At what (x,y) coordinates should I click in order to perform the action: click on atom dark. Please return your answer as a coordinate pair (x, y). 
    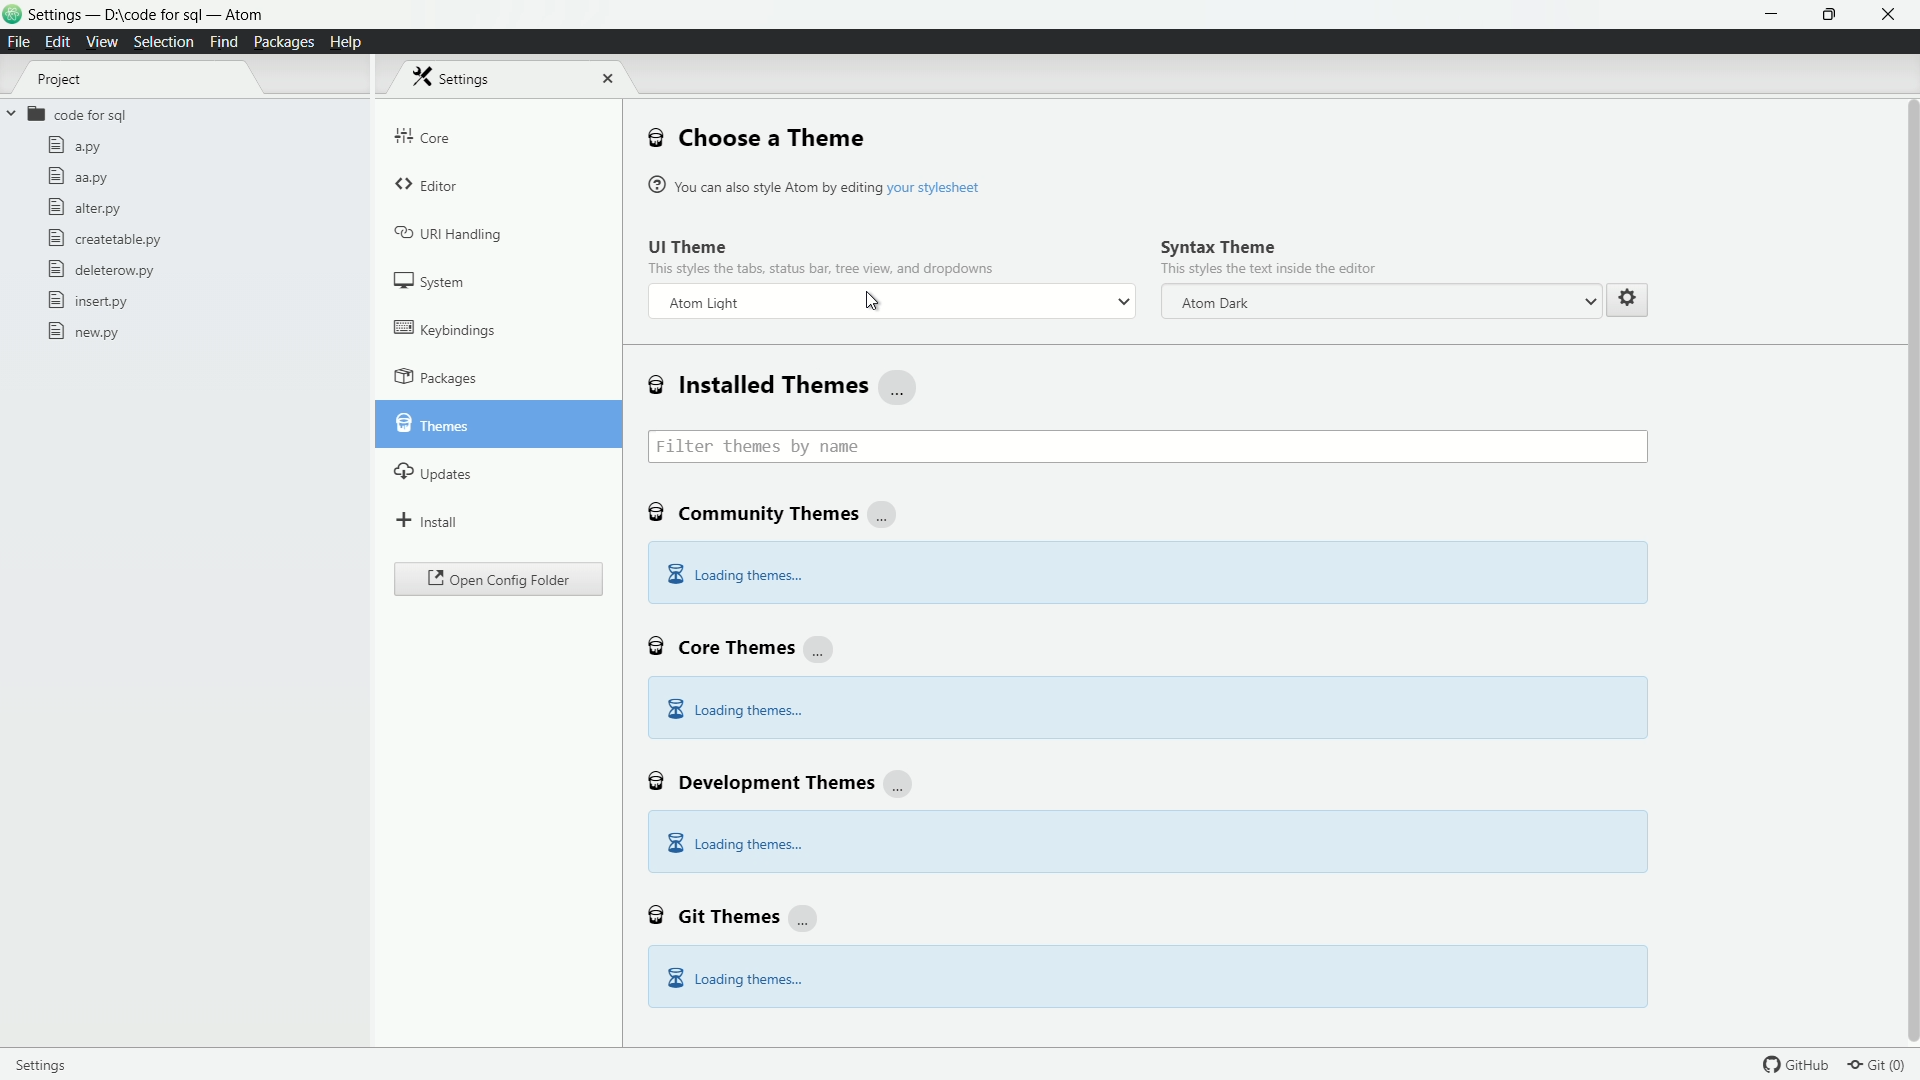
    Looking at the image, I should click on (1212, 303).